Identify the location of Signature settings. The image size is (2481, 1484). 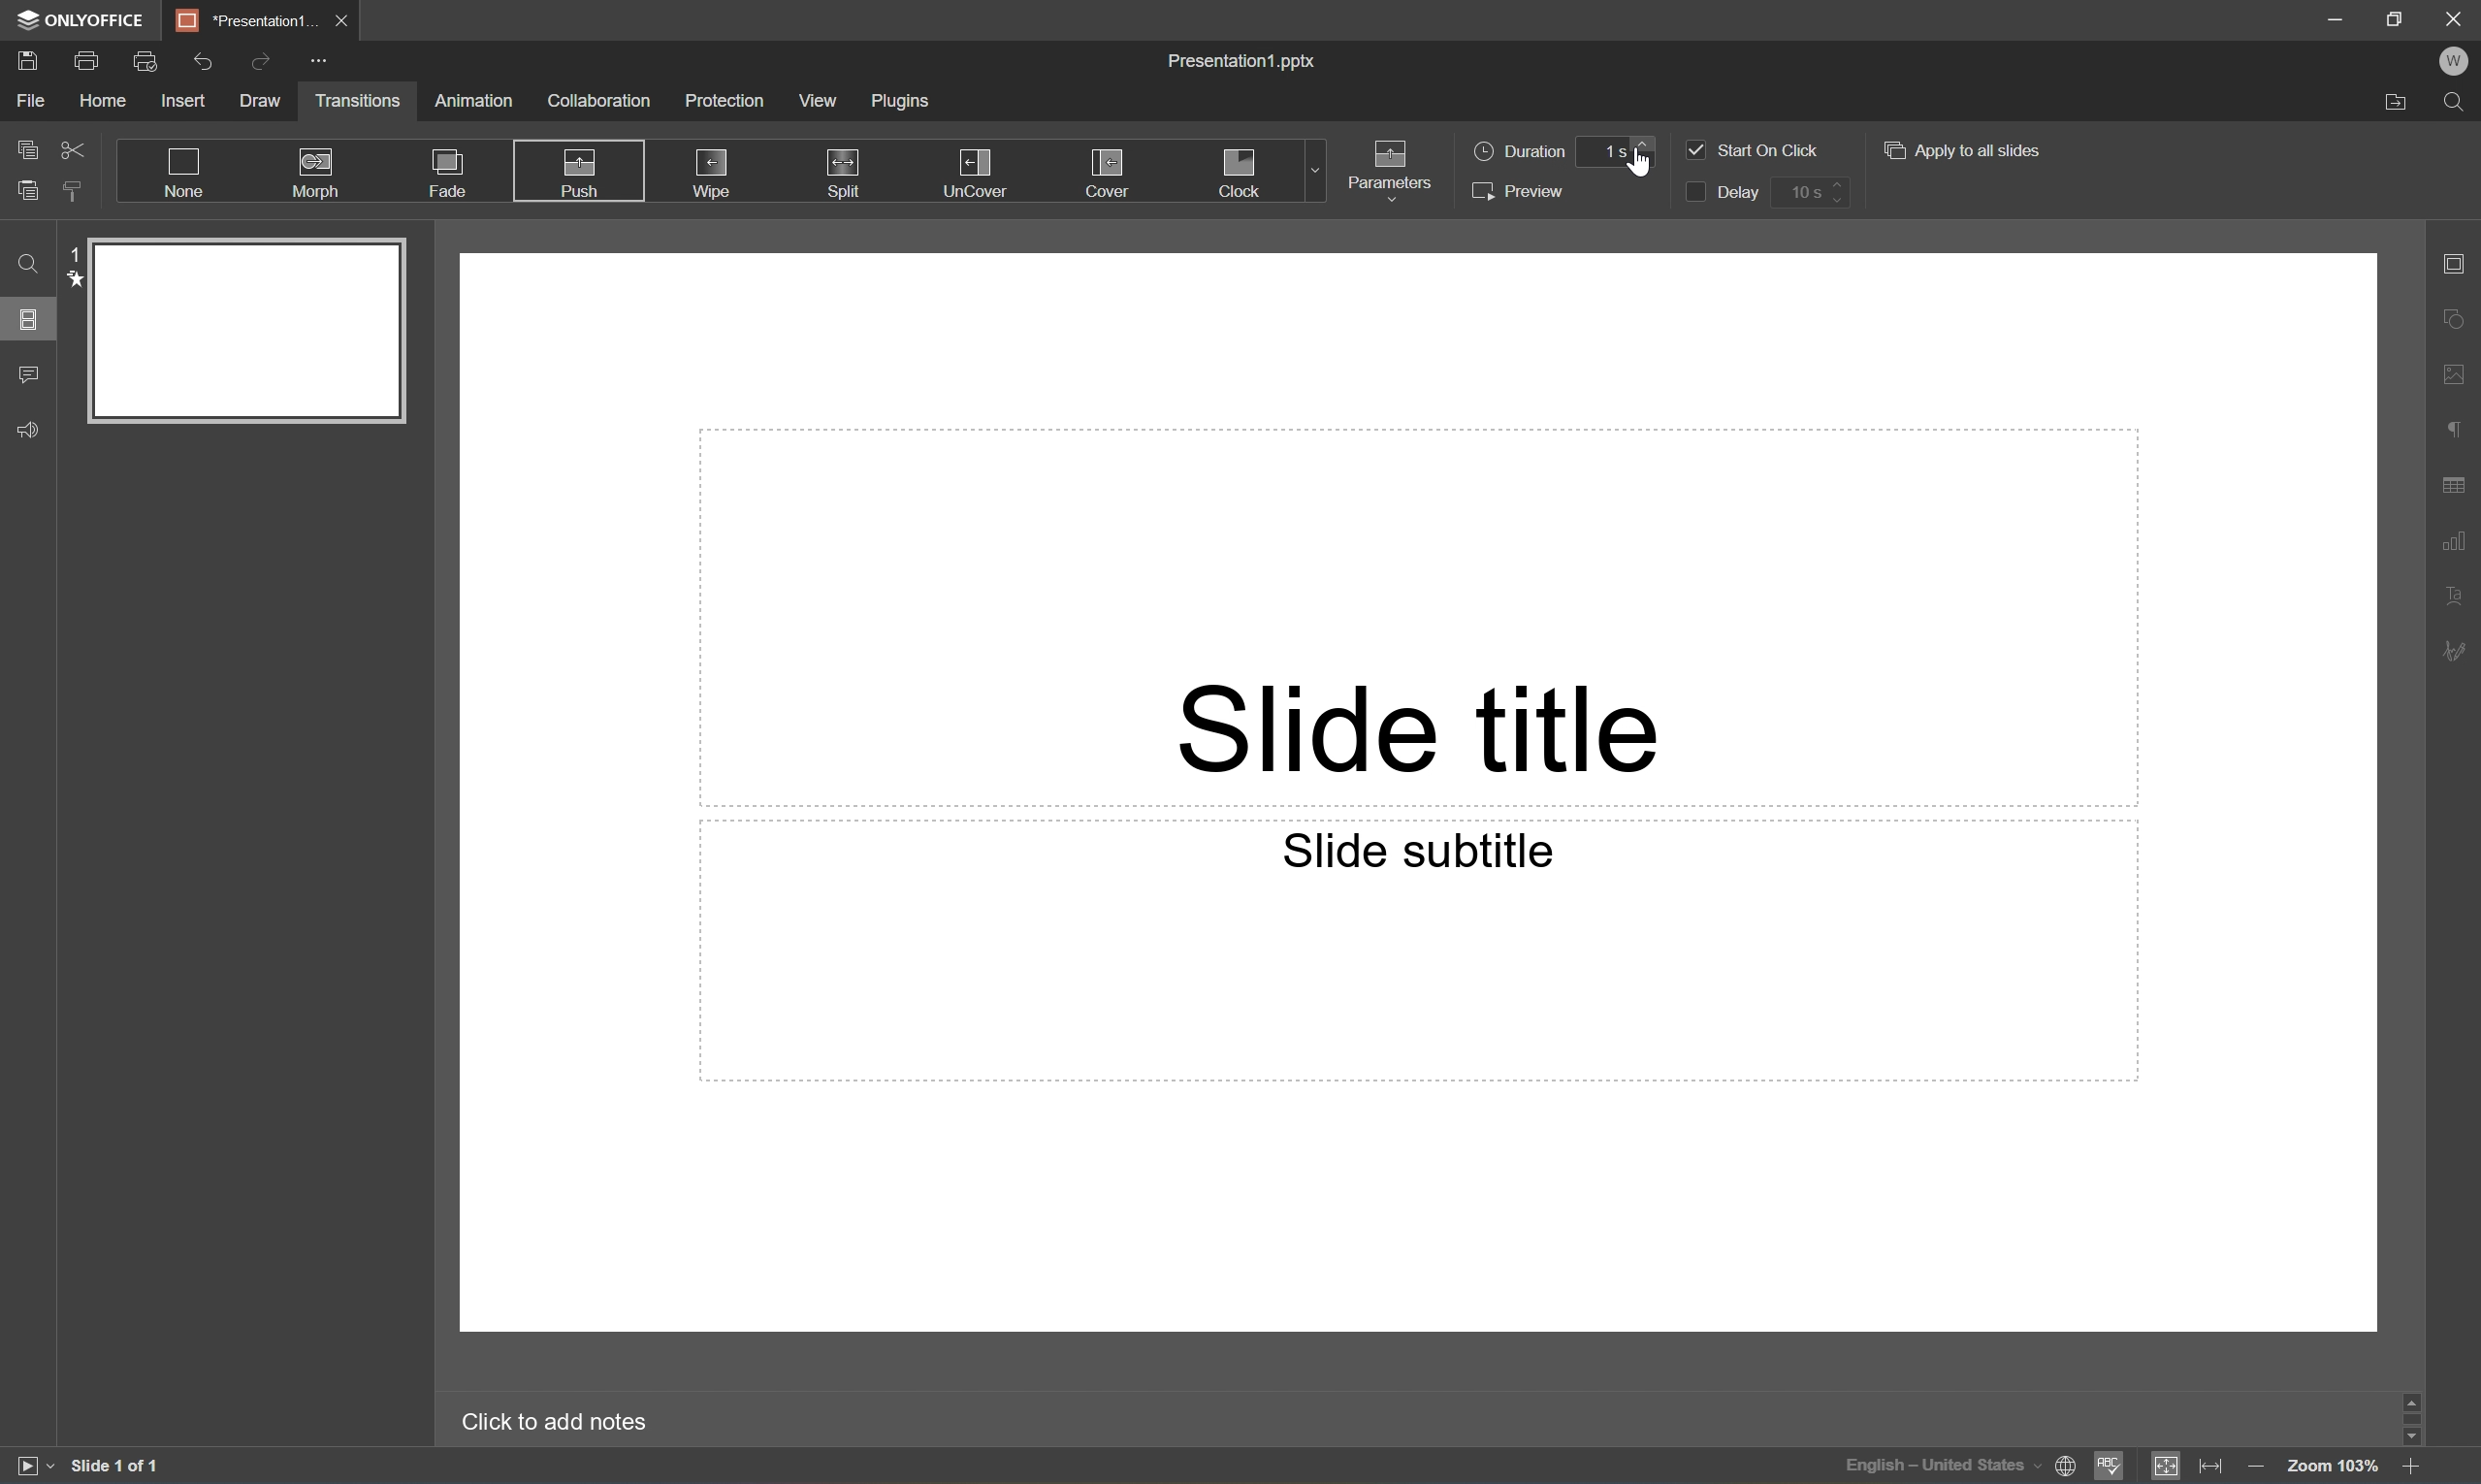
(2458, 655).